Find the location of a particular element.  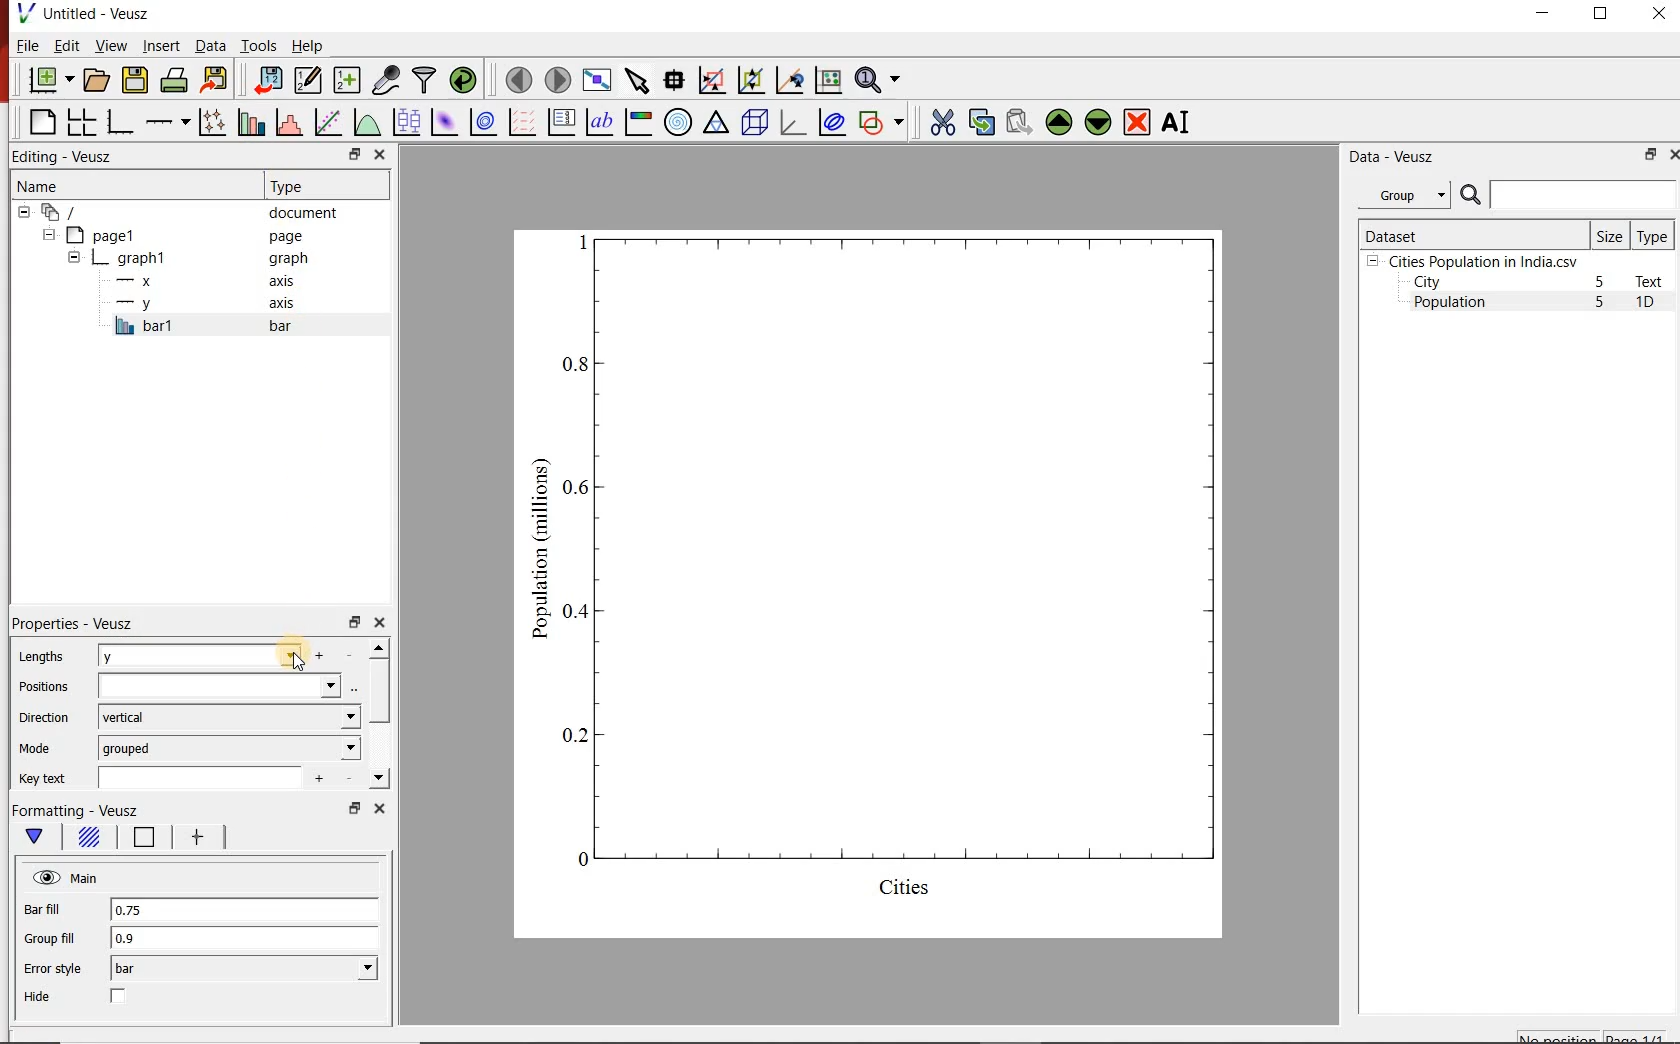

edit and enter new datasets is located at coordinates (306, 80).